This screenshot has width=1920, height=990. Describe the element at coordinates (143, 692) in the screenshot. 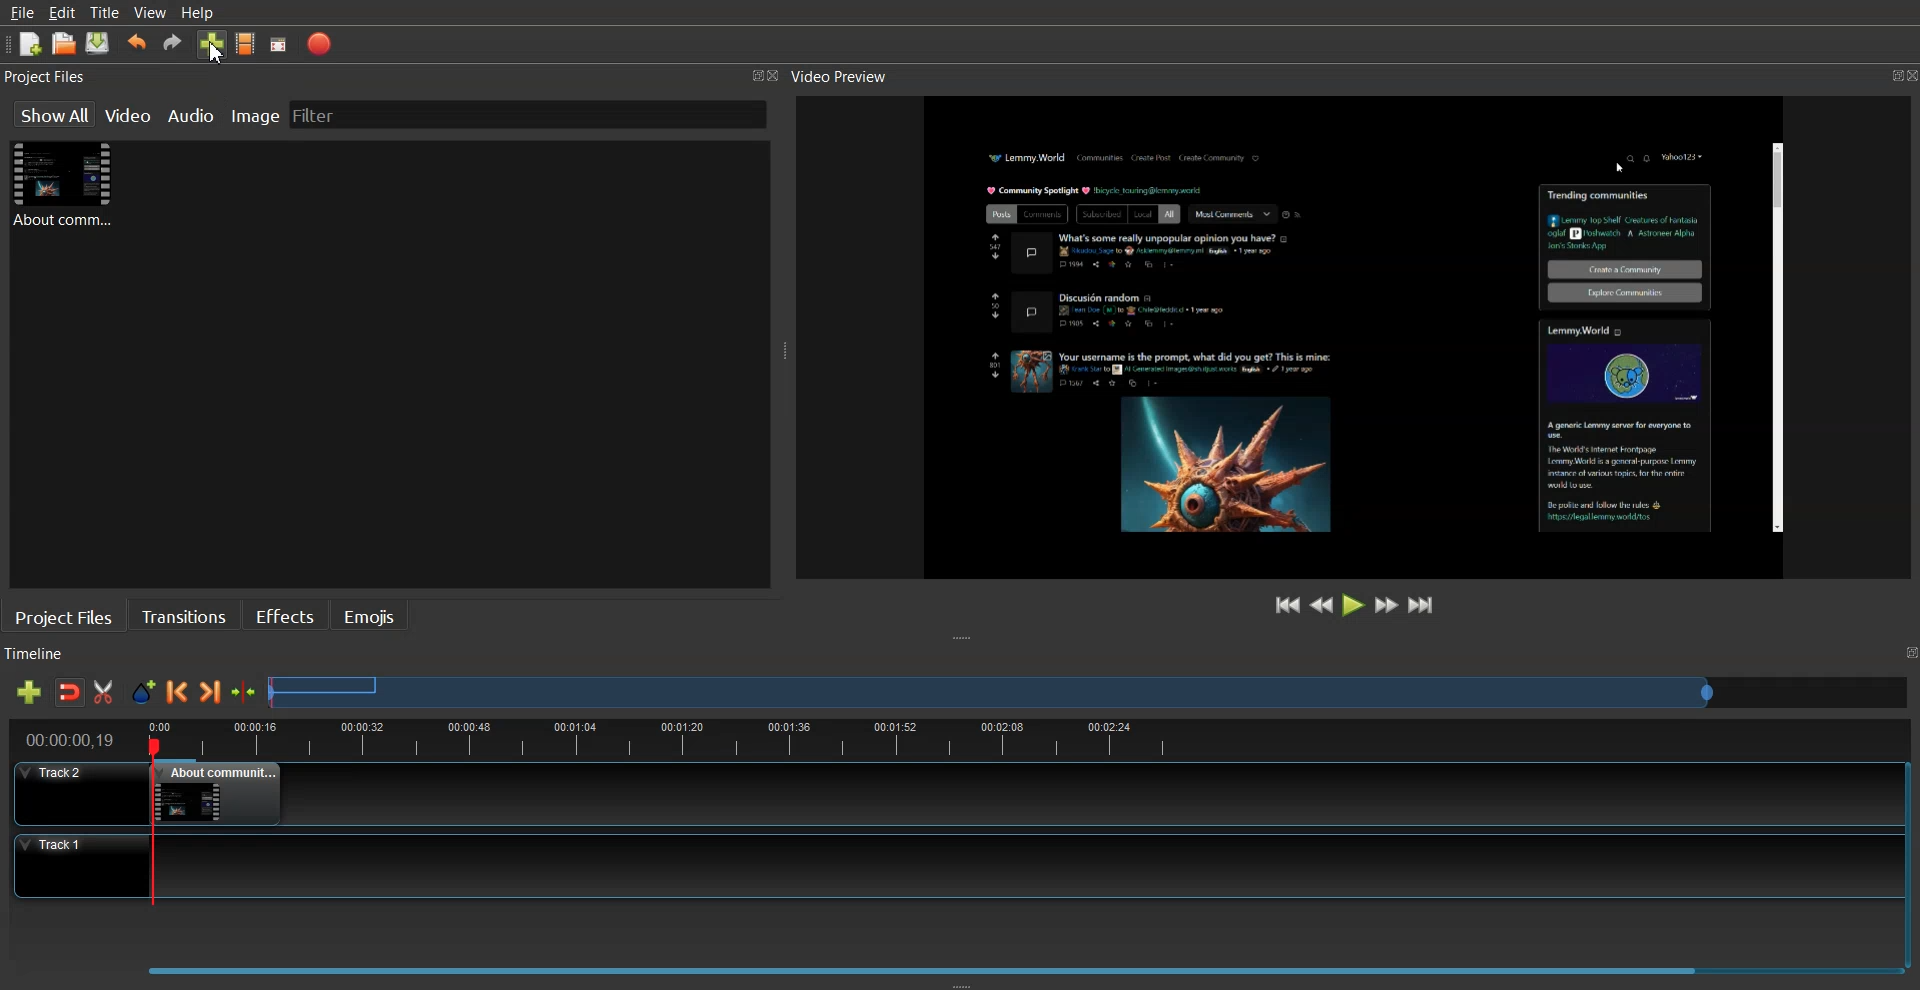

I see `Add Marker` at that location.